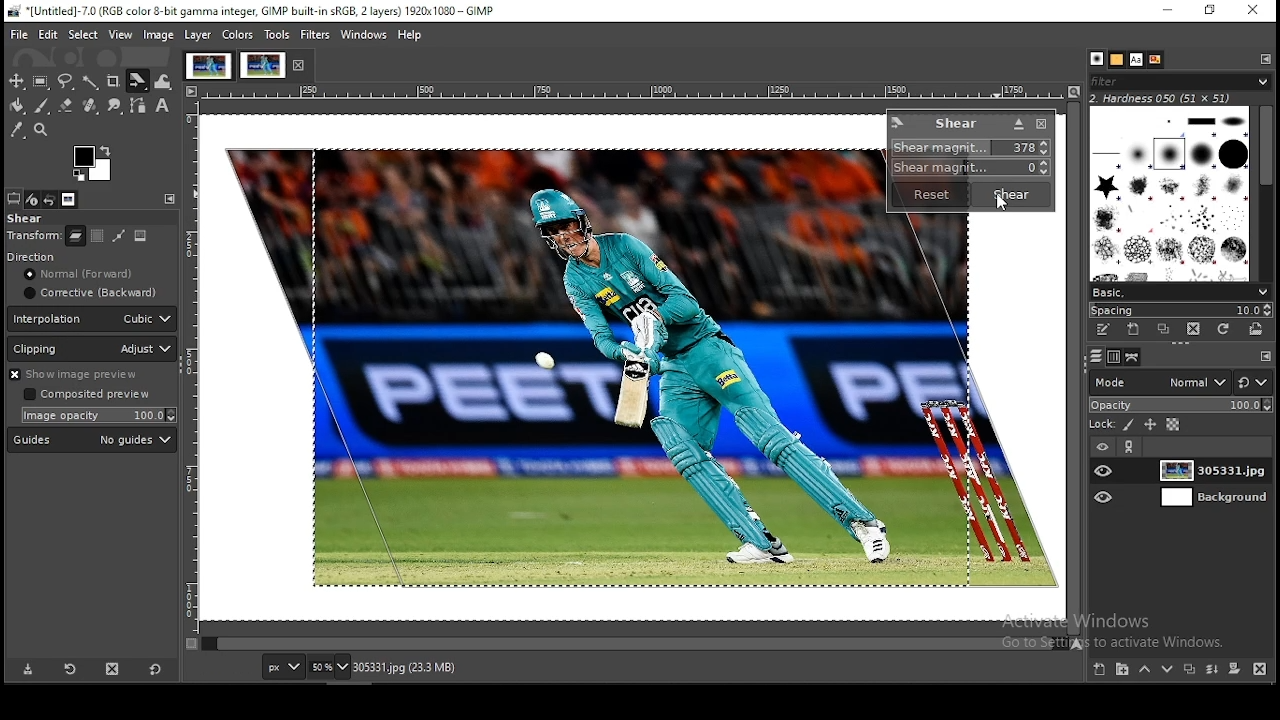 The height and width of the screenshot is (720, 1280). What do you see at coordinates (26, 670) in the screenshot?
I see `save tool preset` at bounding box center [26, 670].